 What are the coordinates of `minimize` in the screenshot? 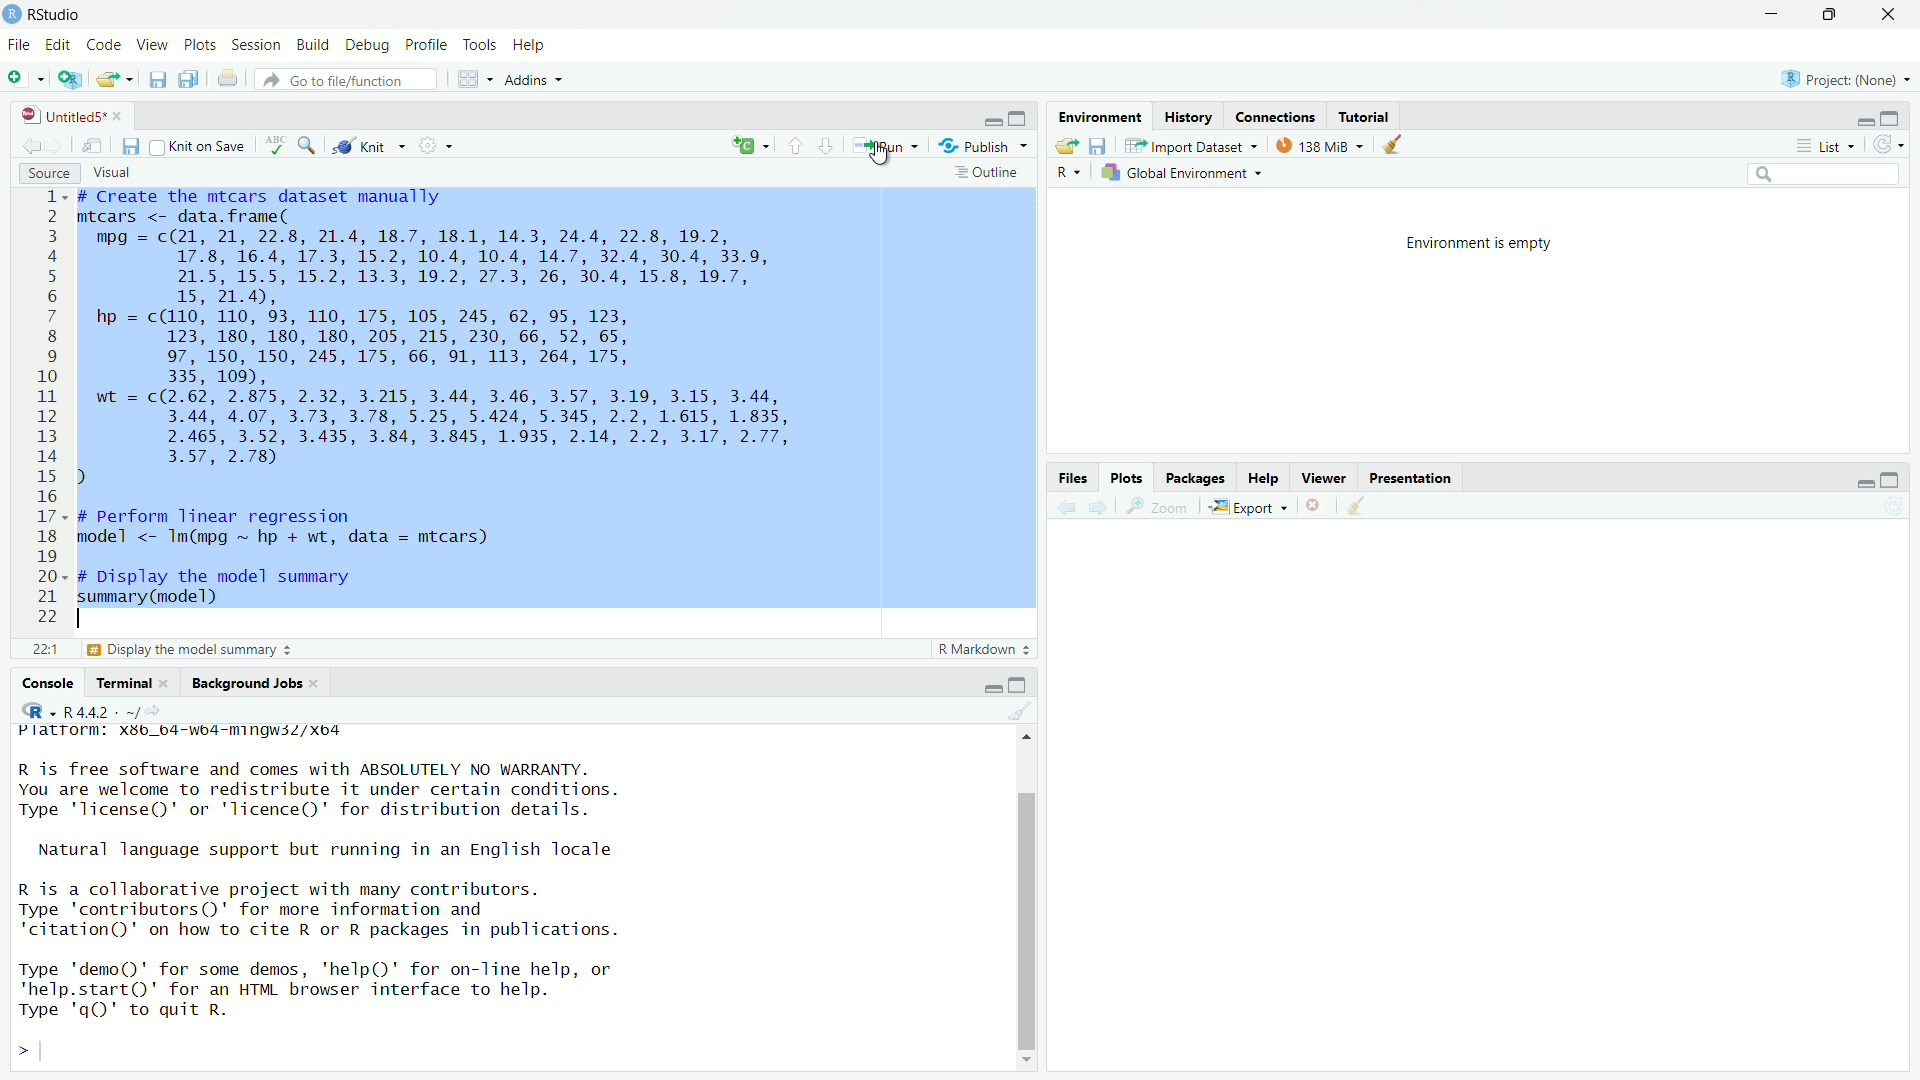 It's located at (992, 687).